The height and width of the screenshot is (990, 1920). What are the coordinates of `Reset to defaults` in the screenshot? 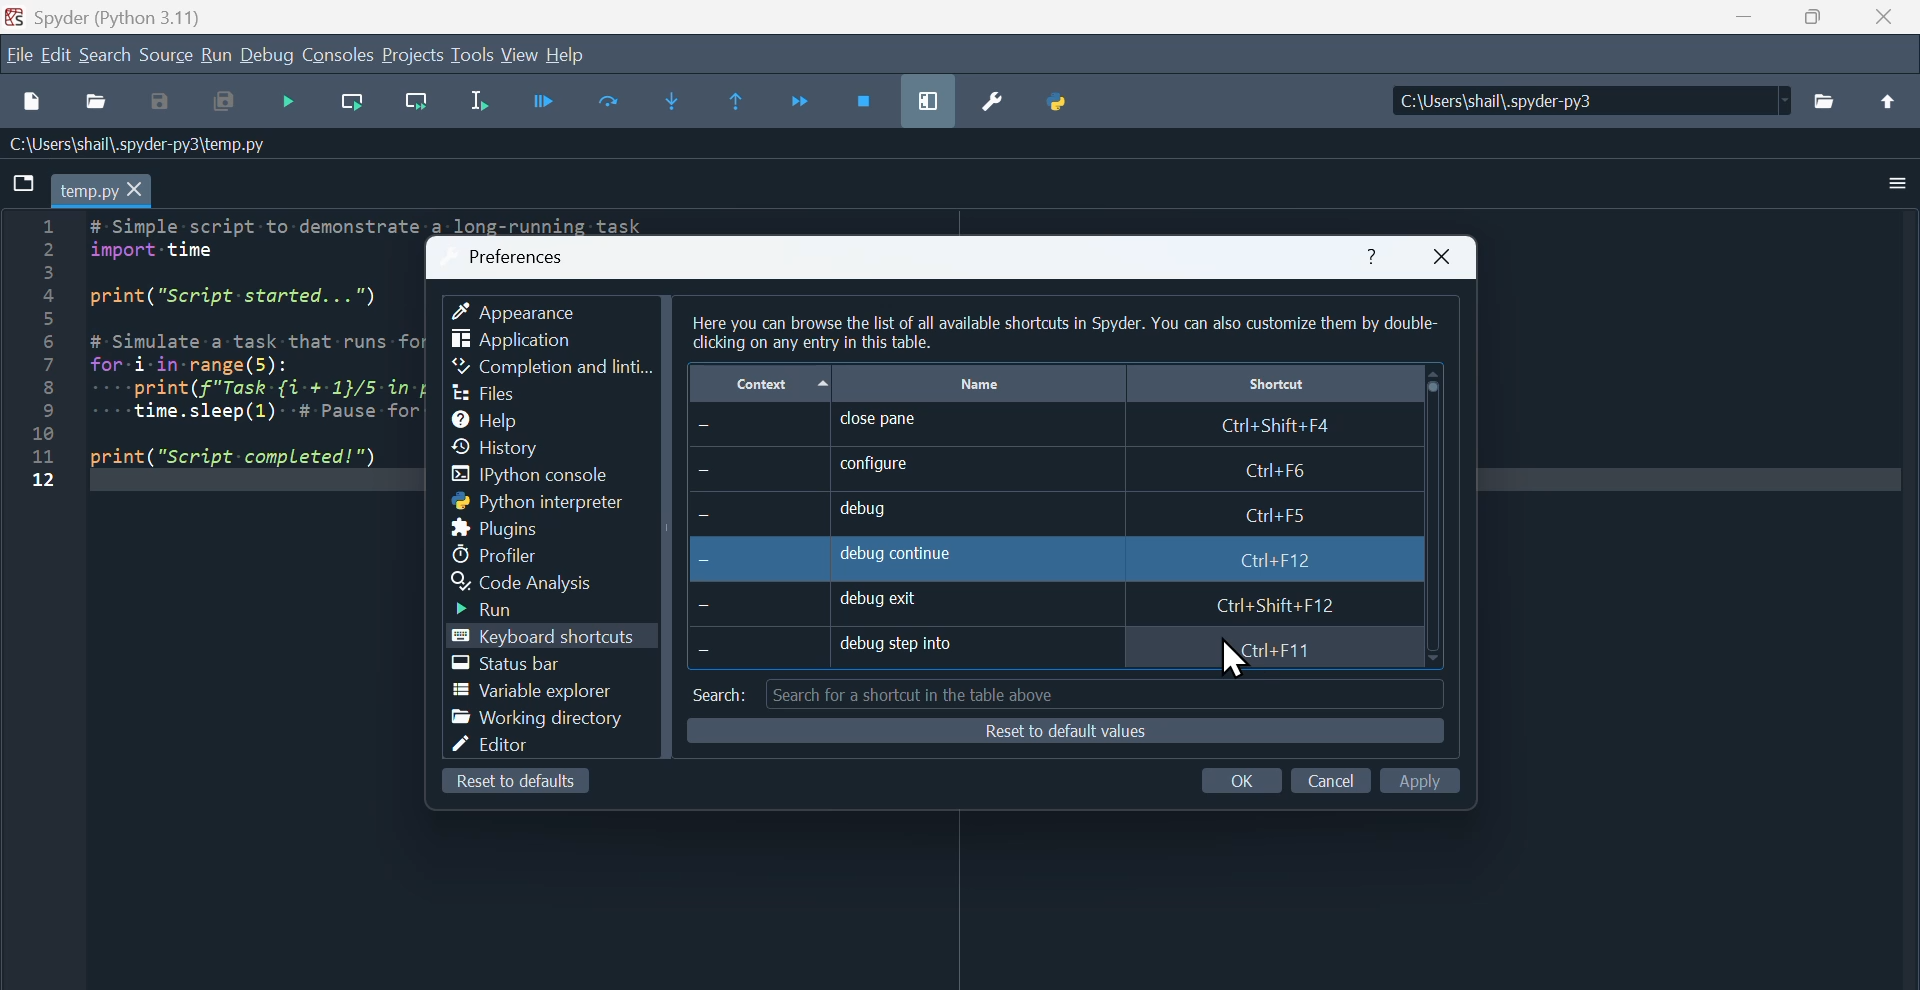 It's located at (518, 785).